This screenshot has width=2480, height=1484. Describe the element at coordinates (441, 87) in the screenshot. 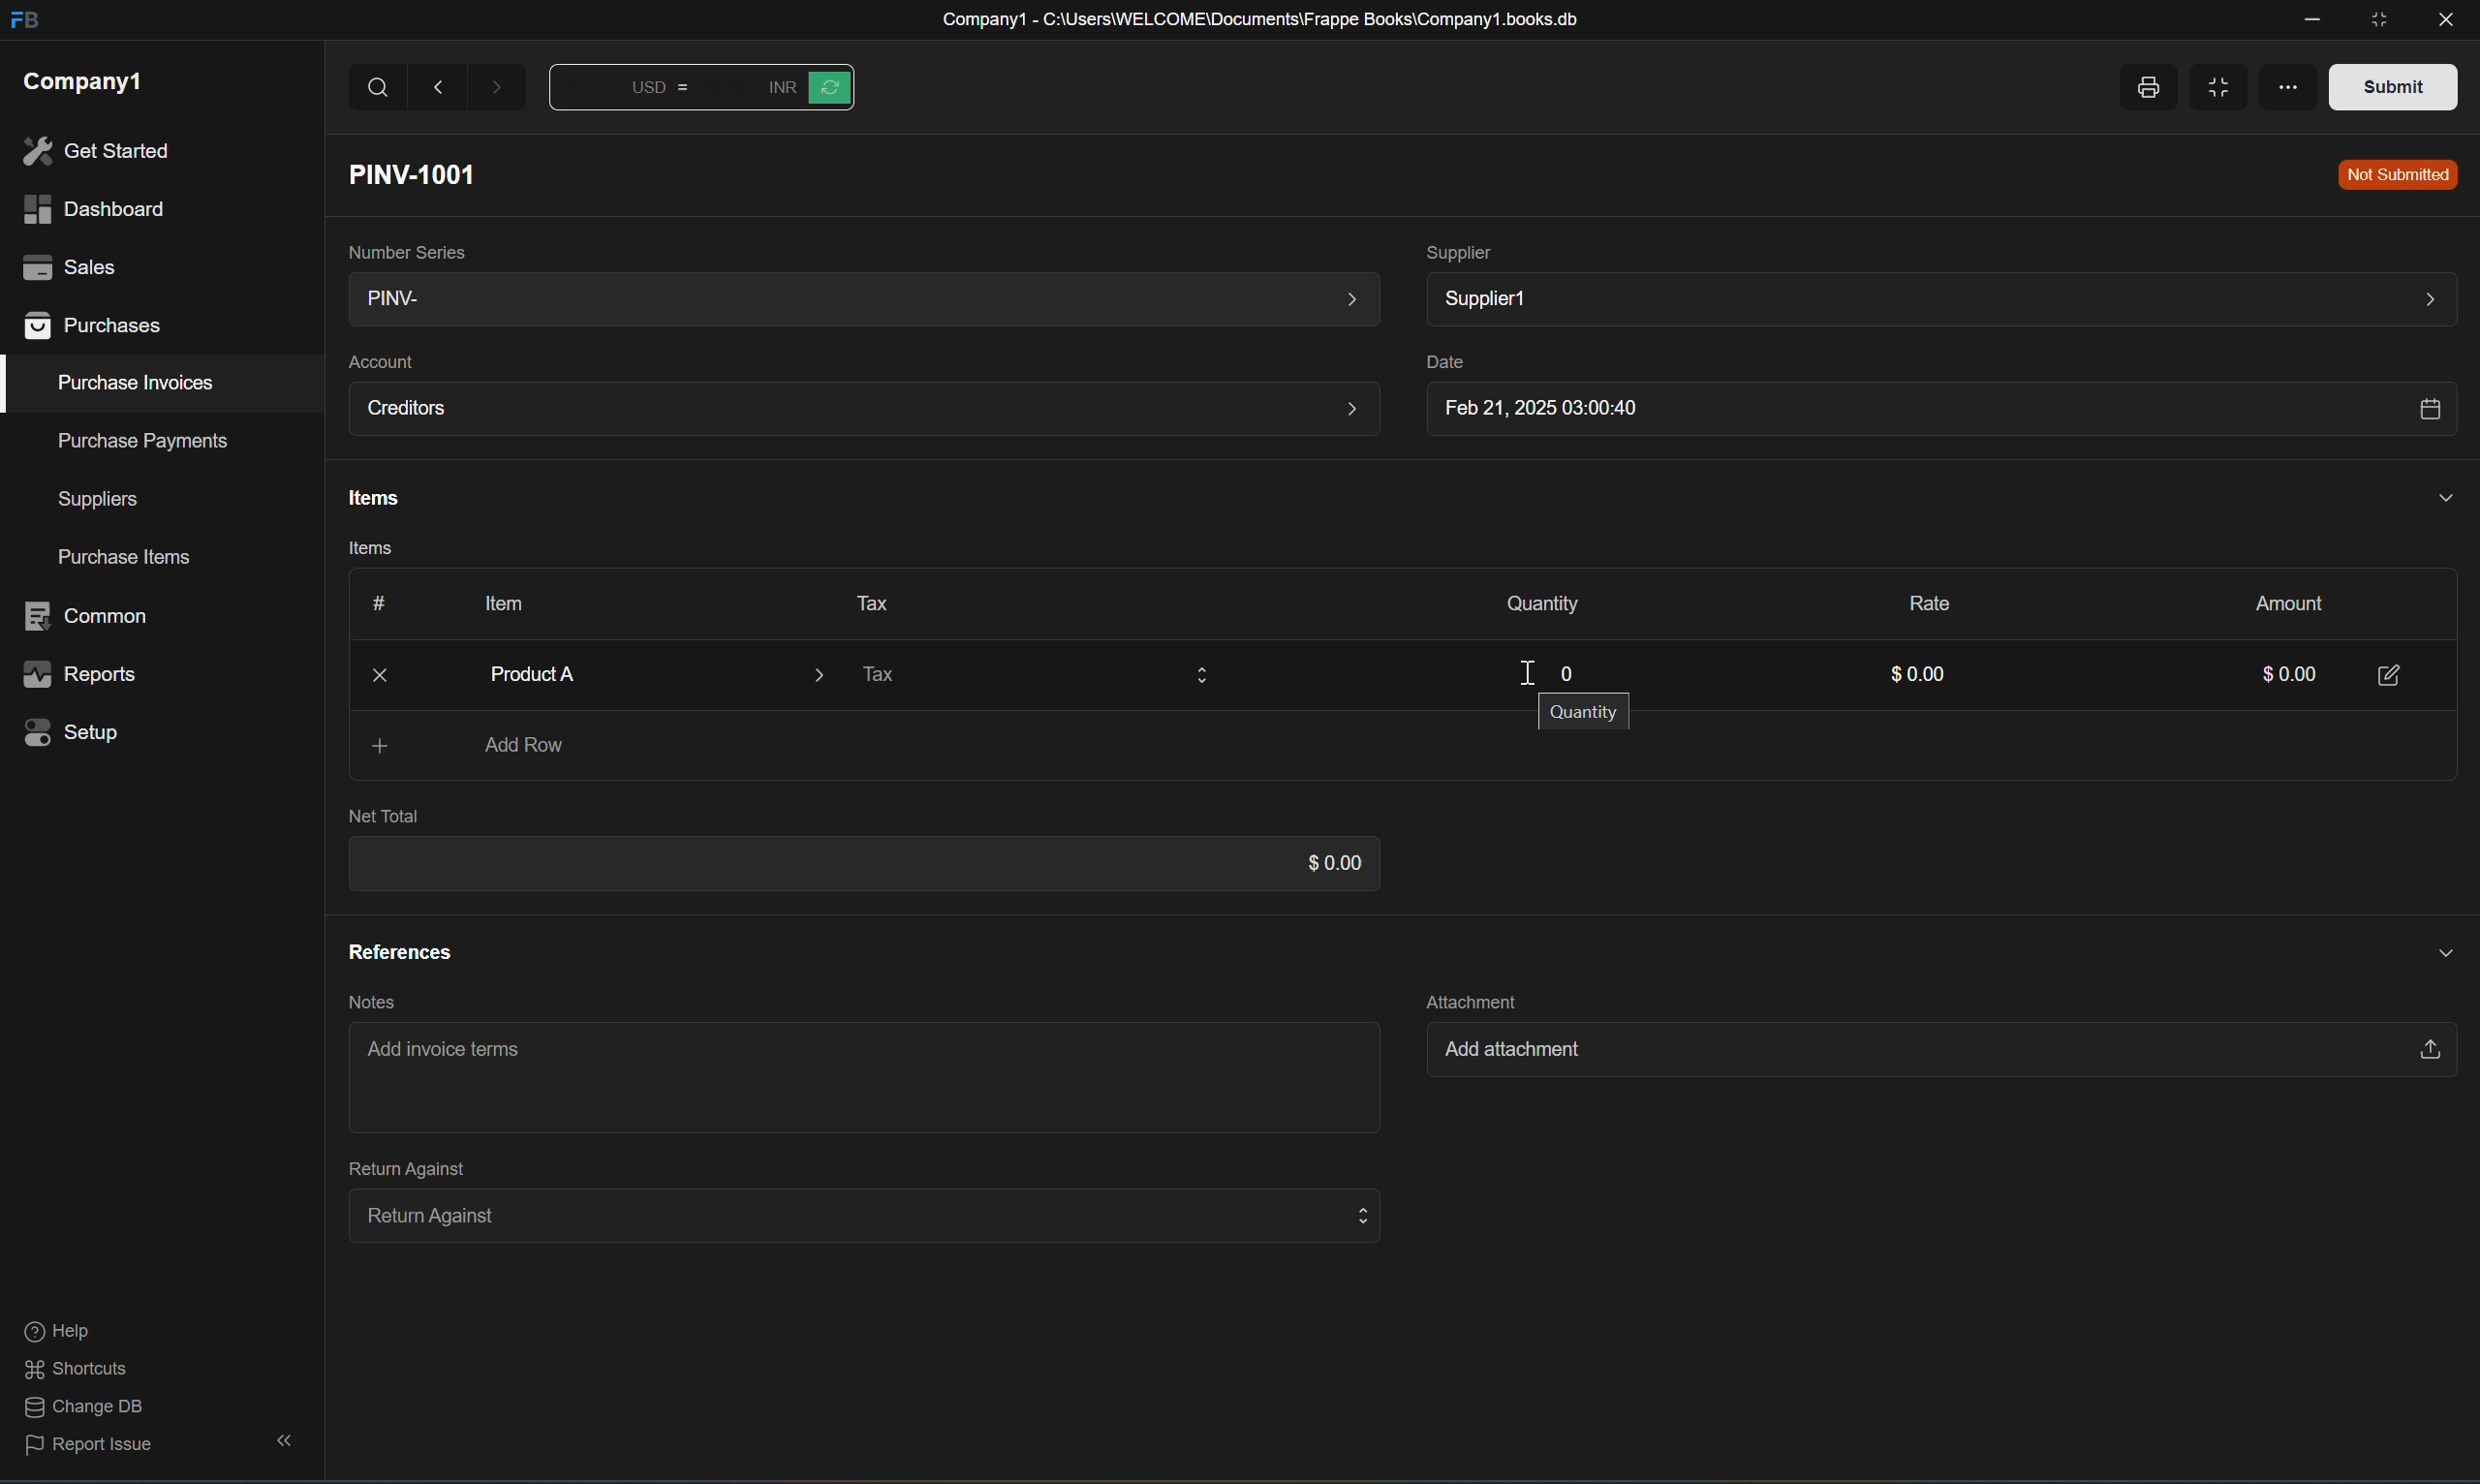

I see `Back` at that location.